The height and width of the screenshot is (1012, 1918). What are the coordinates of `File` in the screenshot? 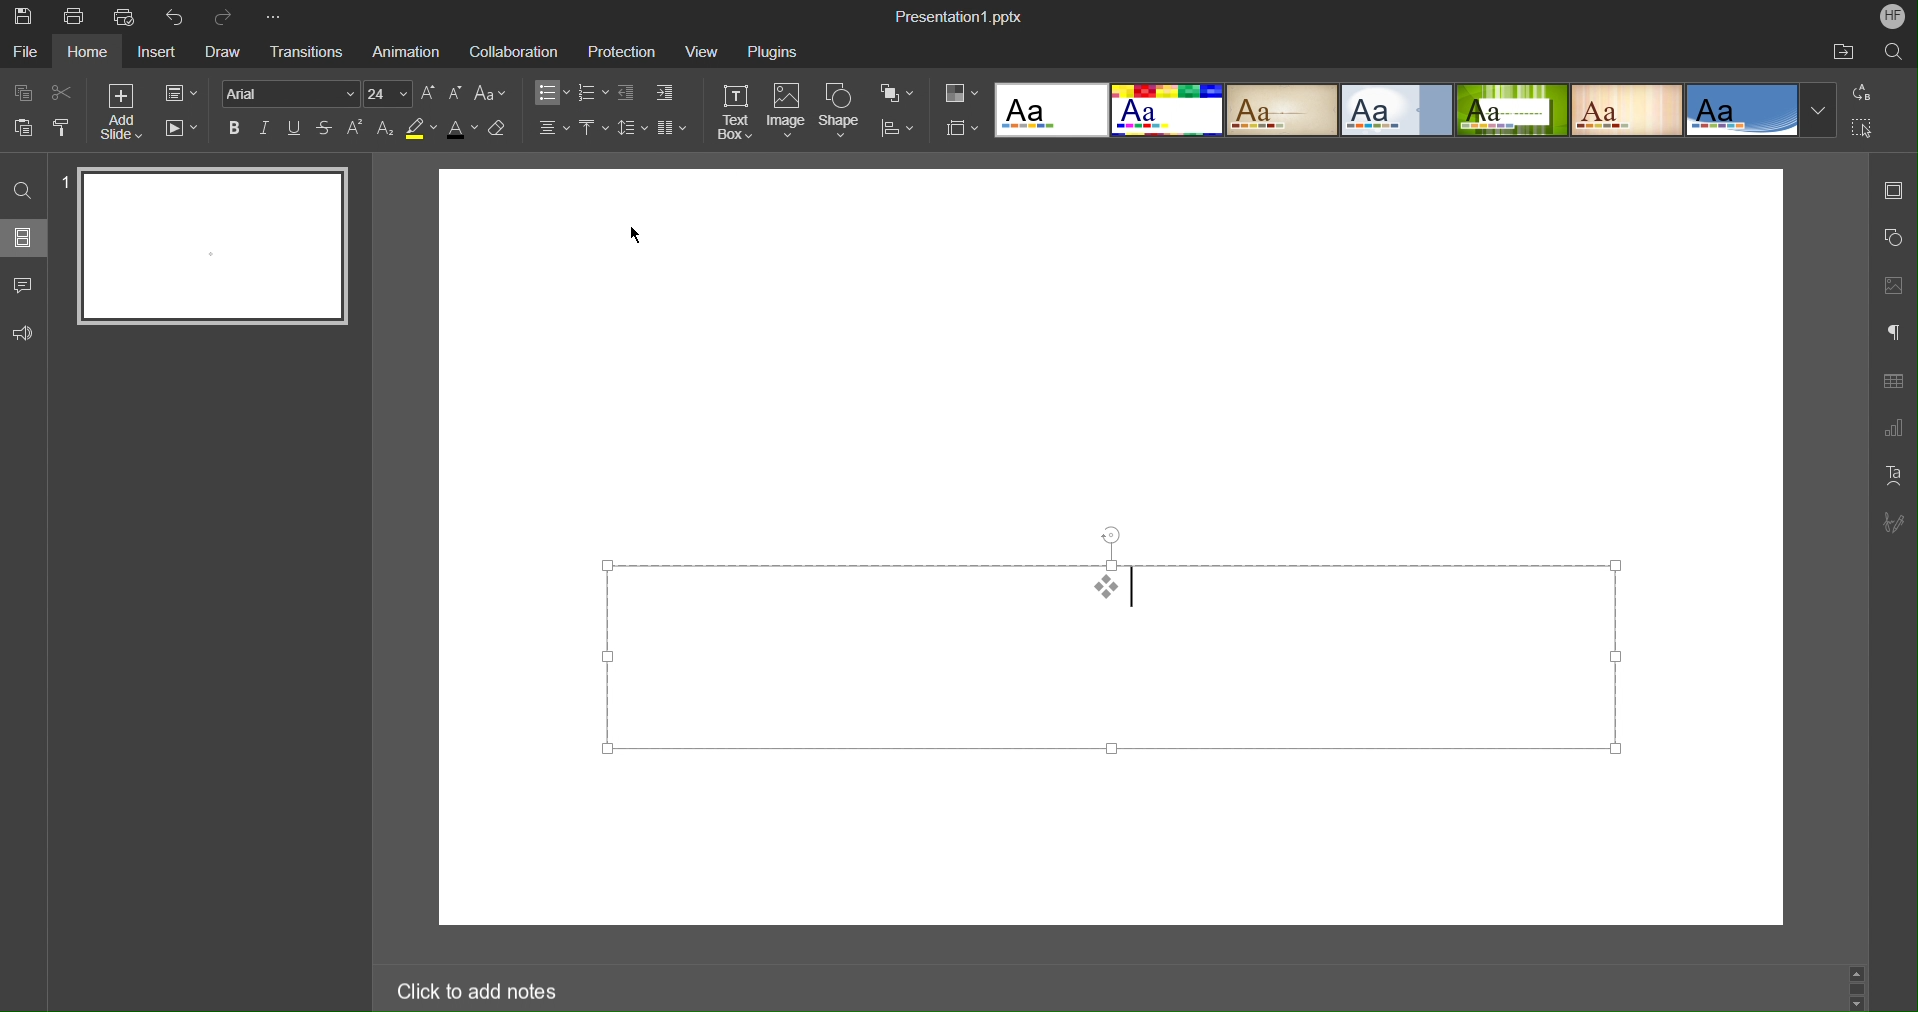 It's located at (25, 53).